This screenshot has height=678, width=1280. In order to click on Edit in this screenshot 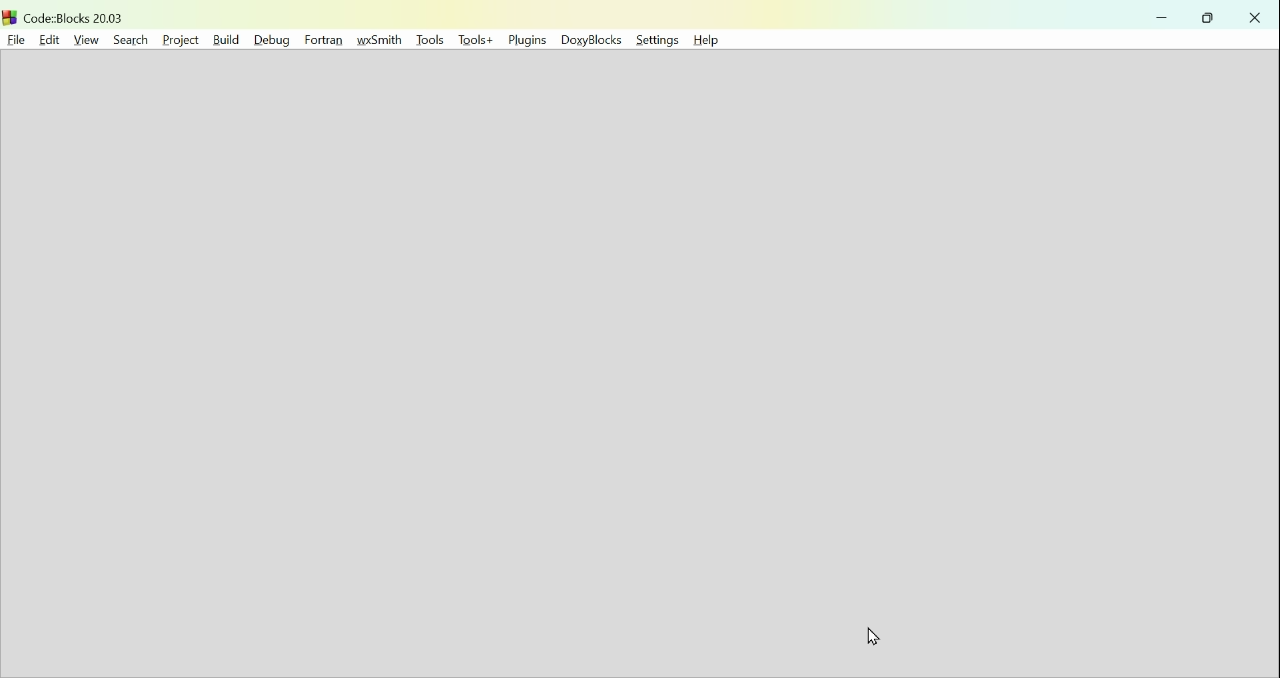, I will do `click(46, 38)`.